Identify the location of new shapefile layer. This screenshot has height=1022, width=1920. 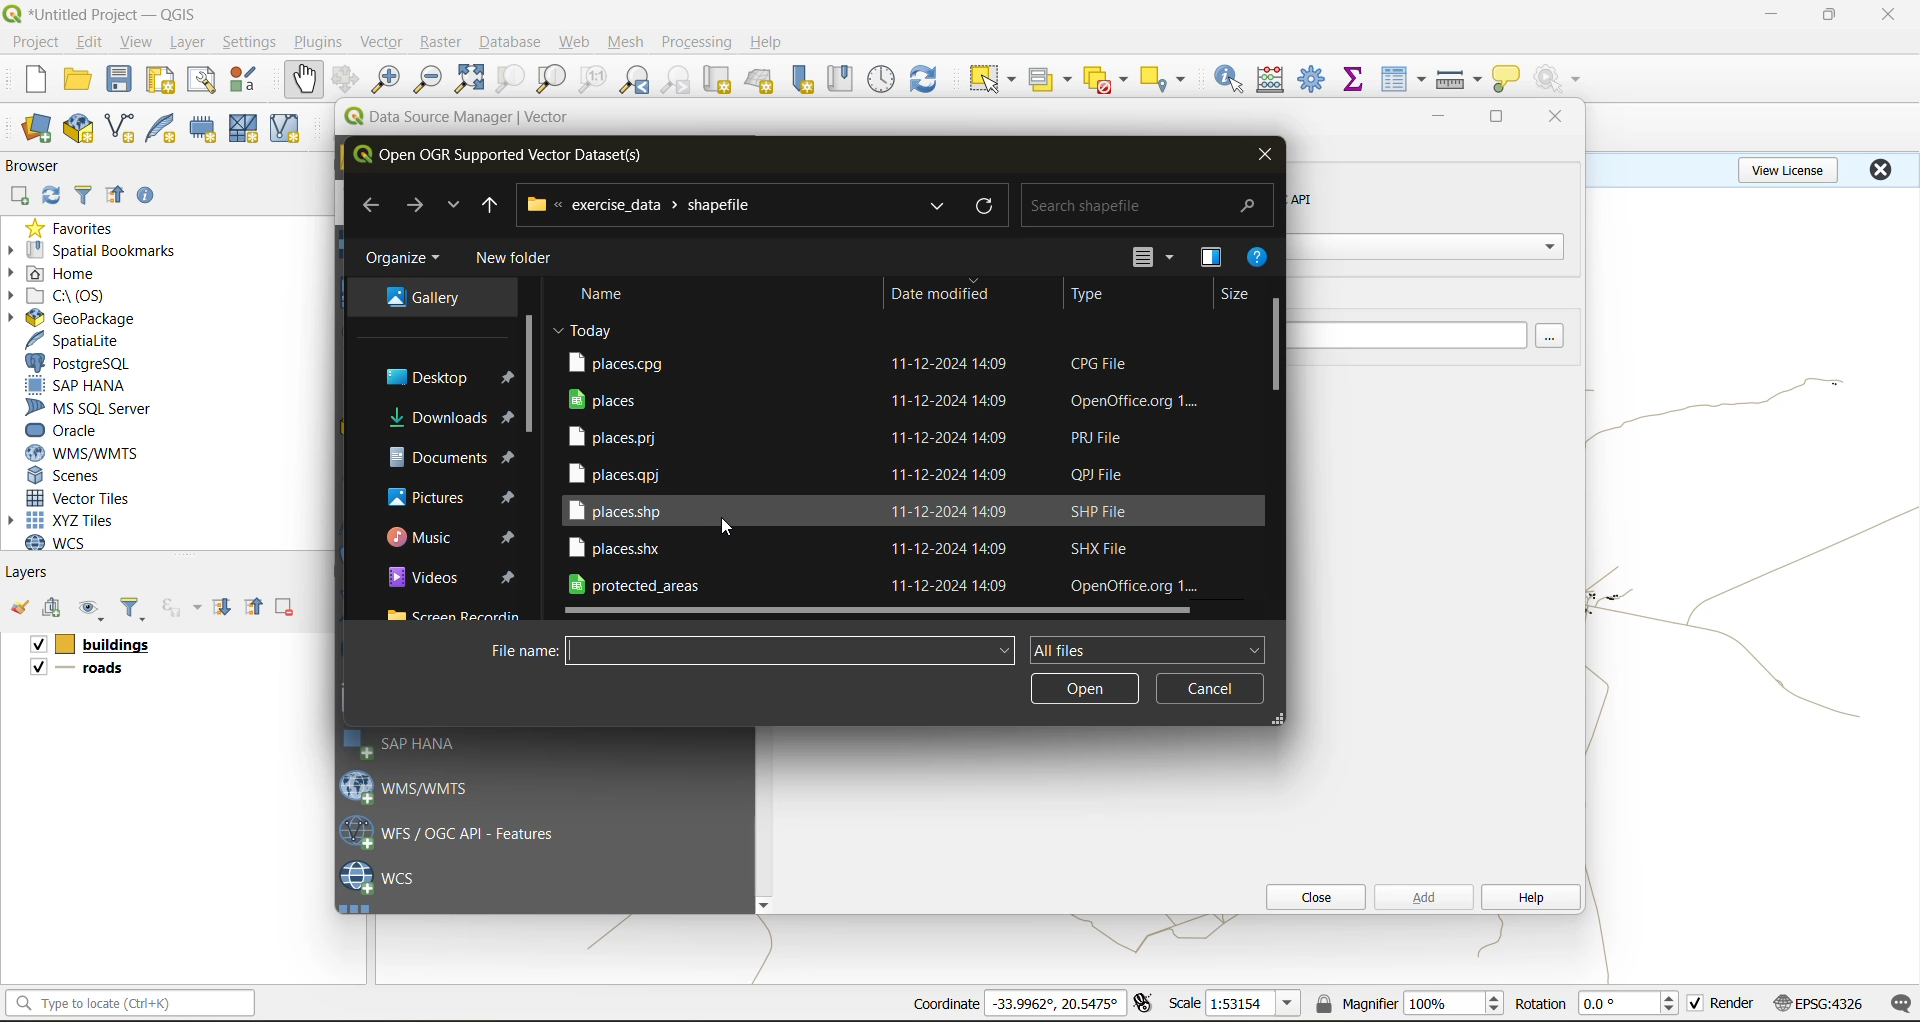
(121, 130).